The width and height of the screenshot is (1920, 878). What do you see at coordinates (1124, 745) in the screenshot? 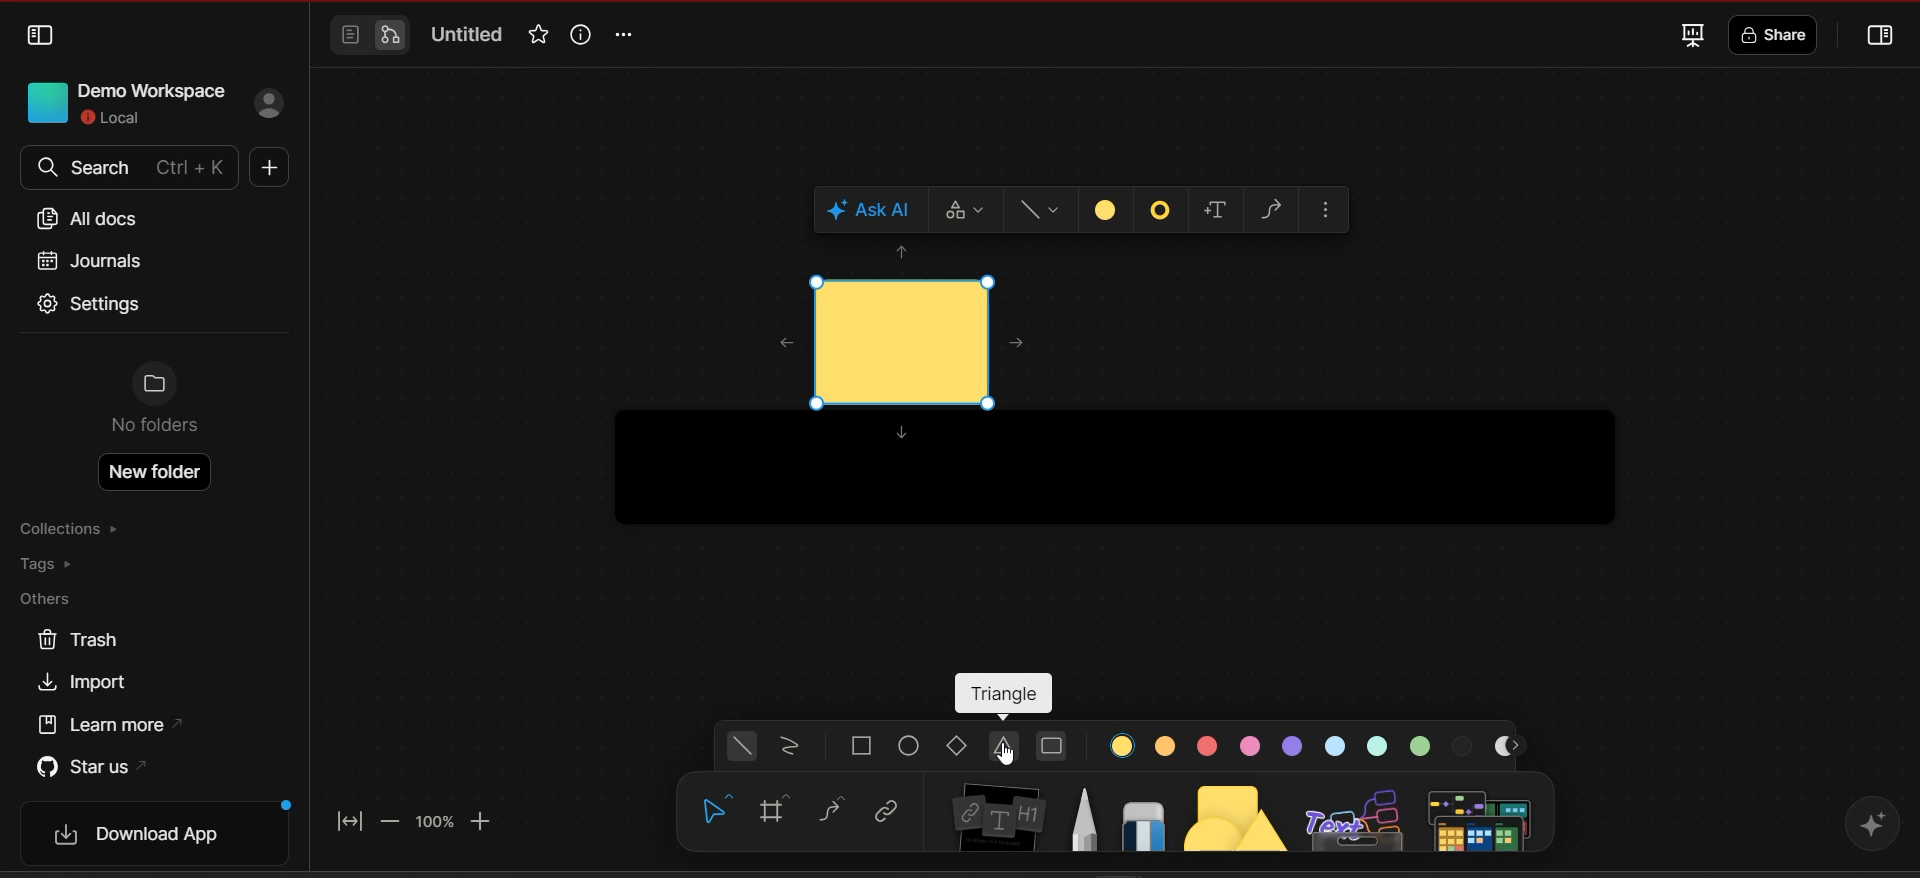
I see `color 1` at bounding box center [1124, 745].